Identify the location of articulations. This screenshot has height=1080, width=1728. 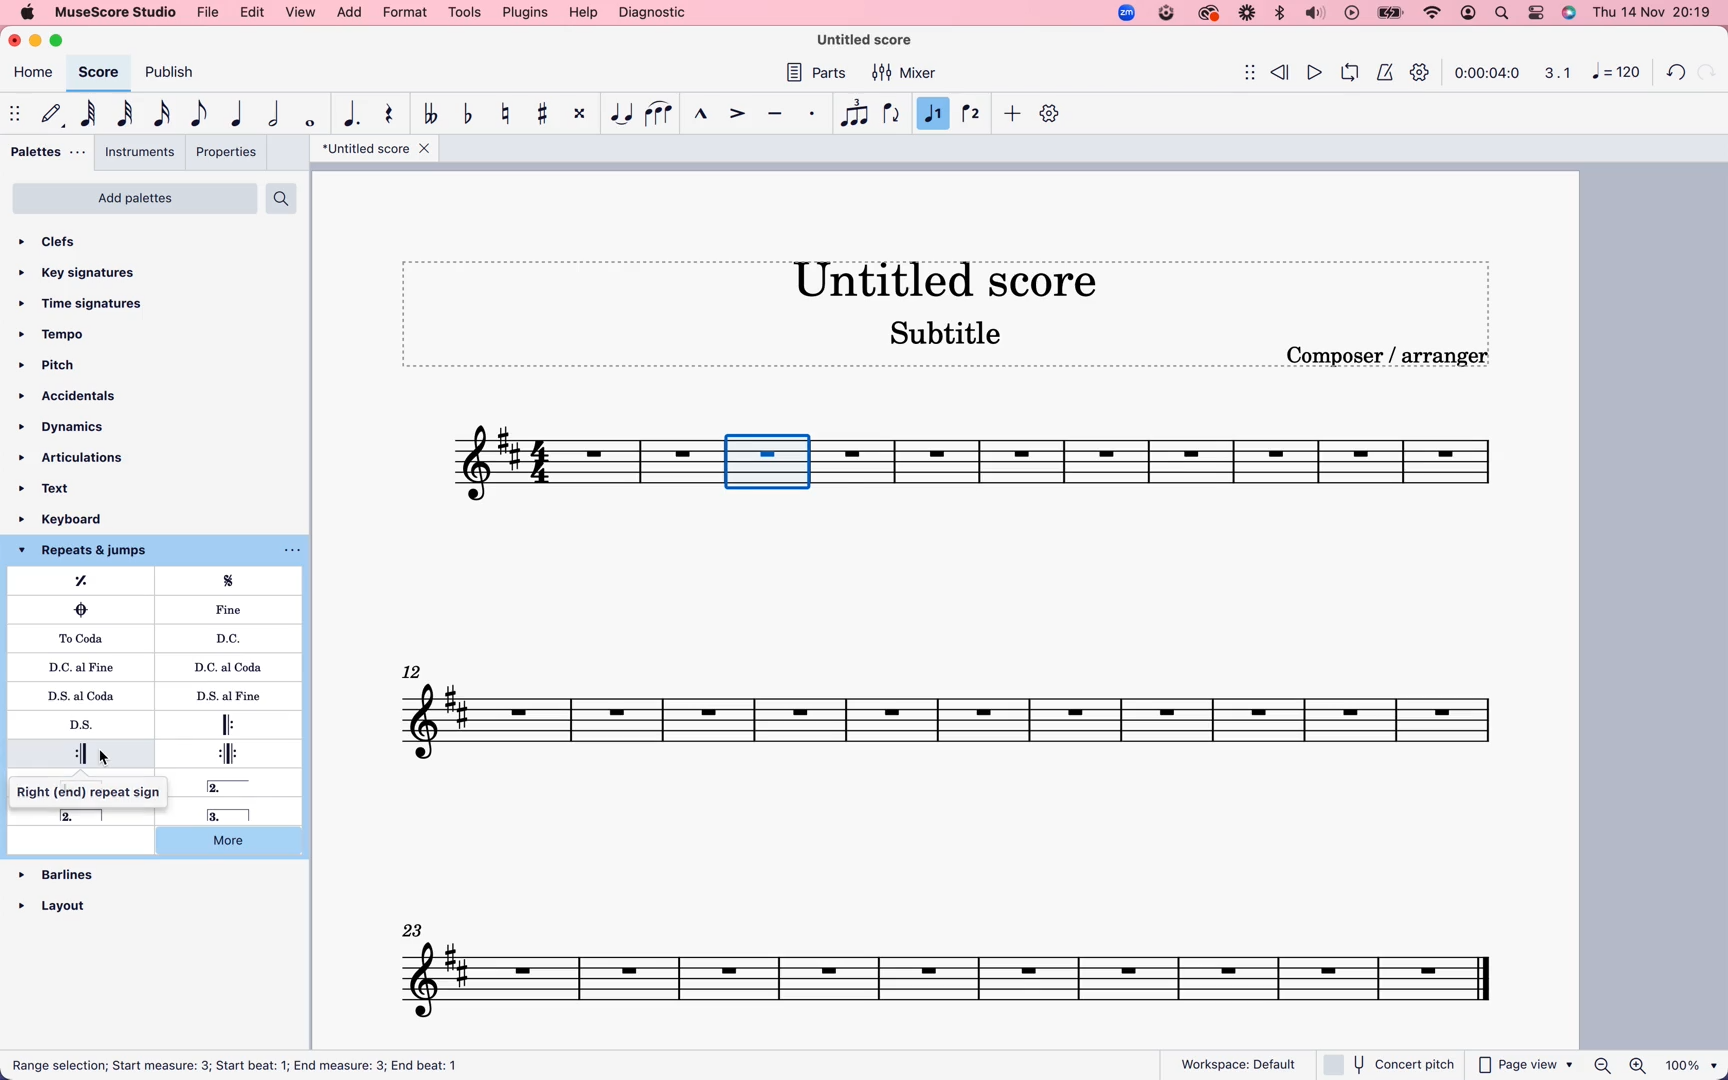
(76, 457).